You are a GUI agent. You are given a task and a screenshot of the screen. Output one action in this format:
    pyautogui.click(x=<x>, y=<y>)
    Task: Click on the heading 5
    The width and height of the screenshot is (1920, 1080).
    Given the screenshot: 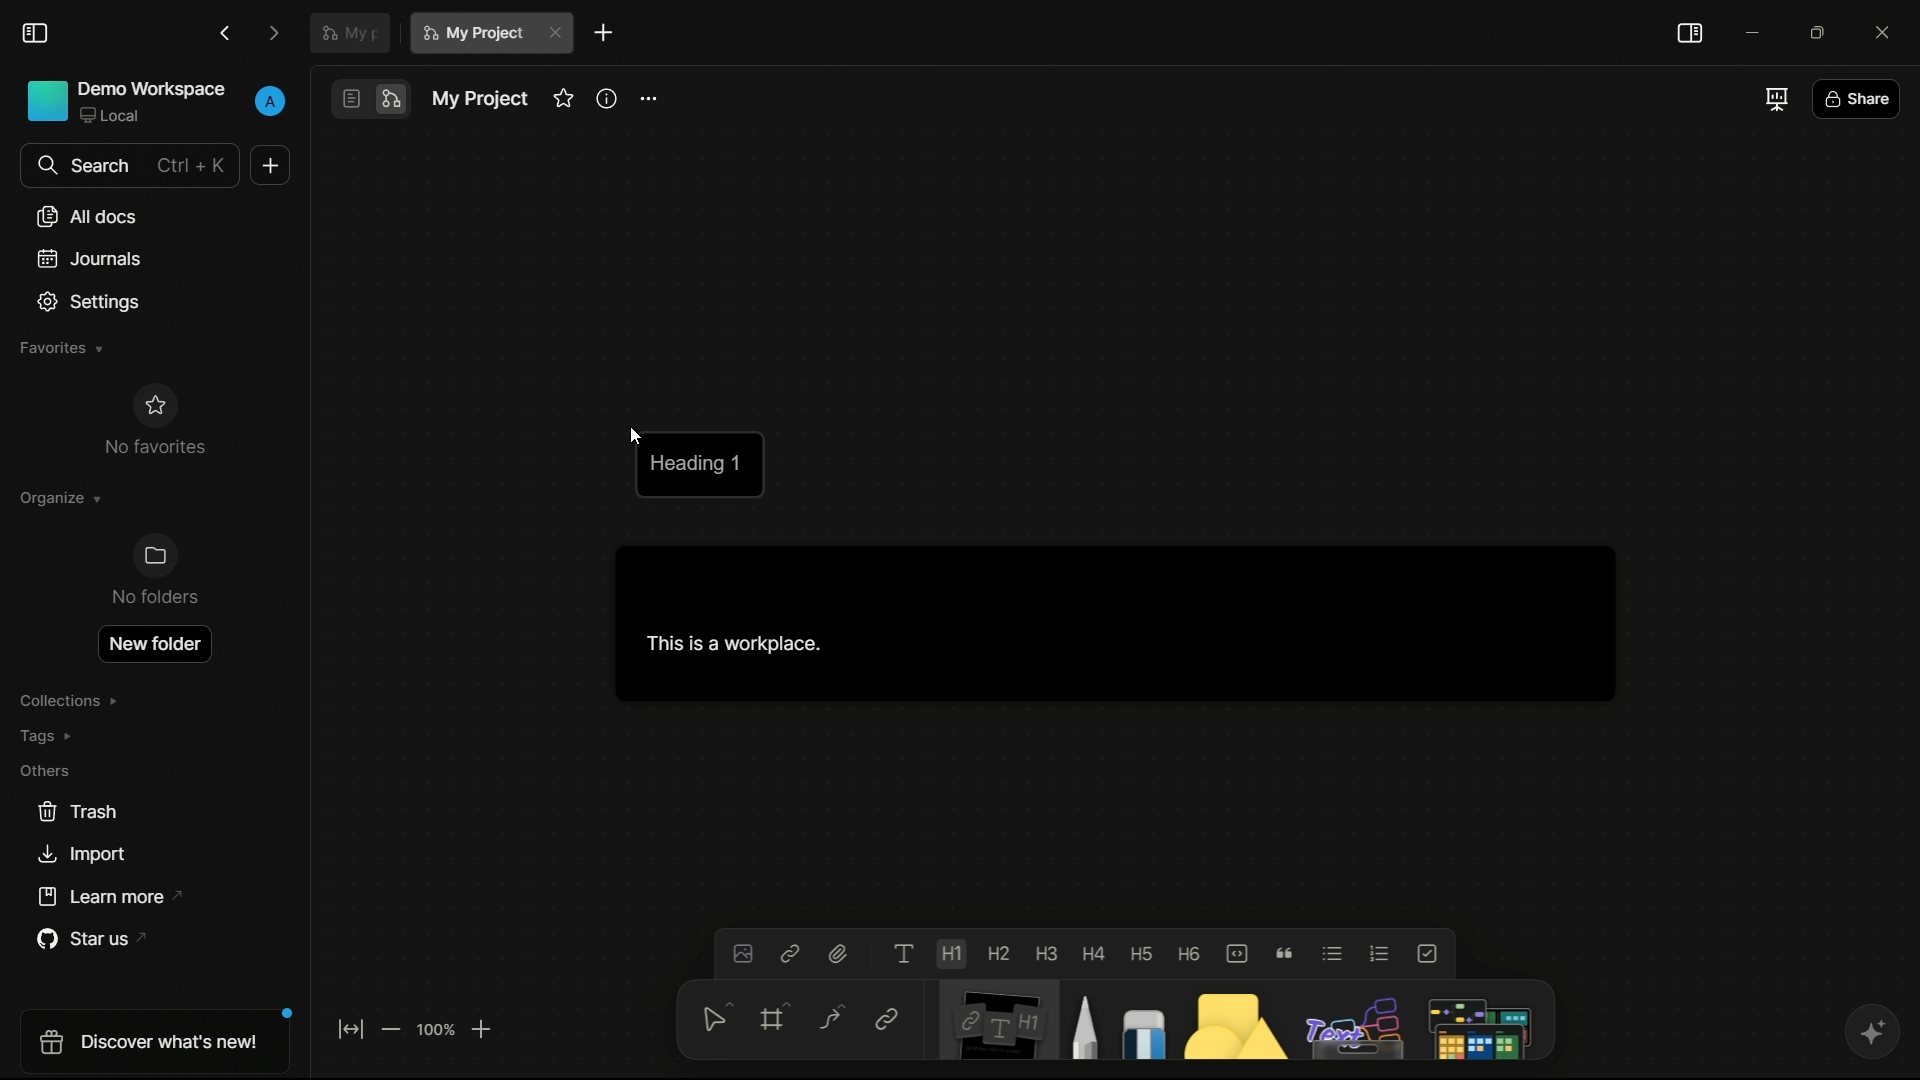 What is the action you would take?
    pyautogui.click(x=1141, y=950)
    